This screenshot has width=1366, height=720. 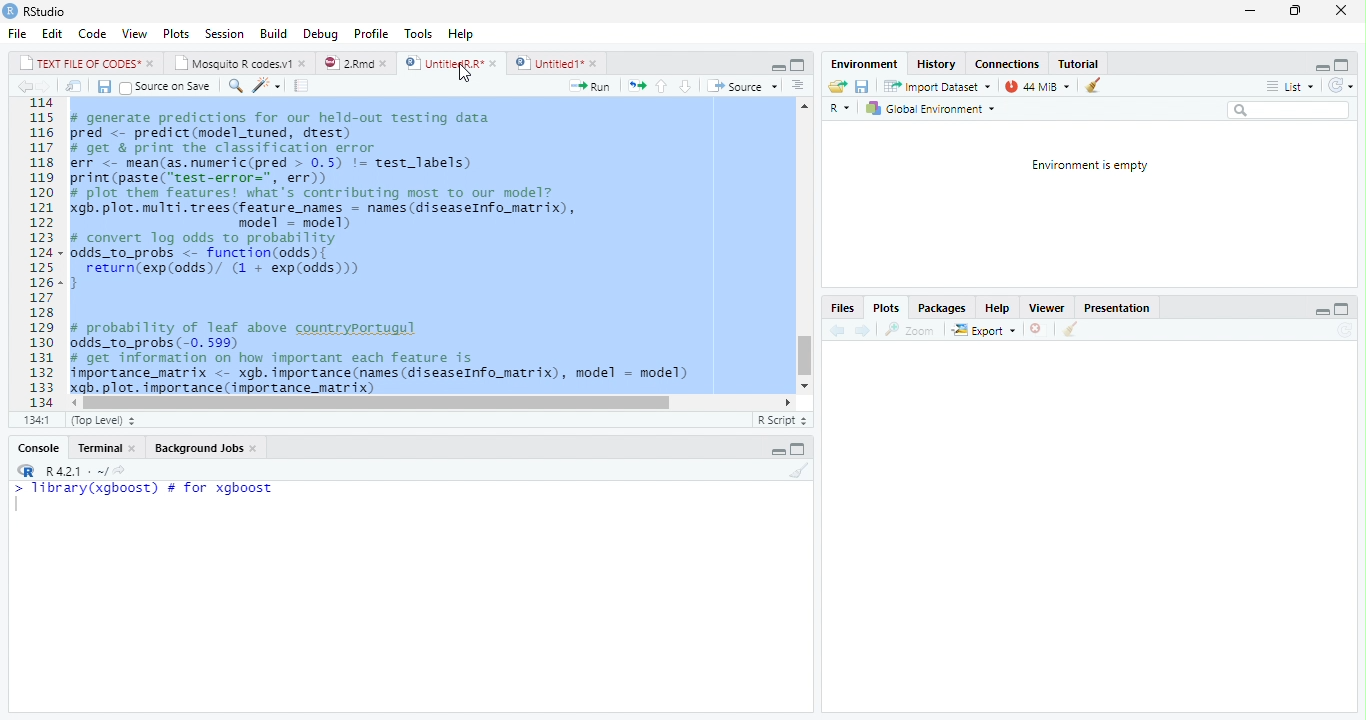 What do you see at coordinates (1288, 110) in the screenshot?
I see `Search` at bounding box center [1288, 110].